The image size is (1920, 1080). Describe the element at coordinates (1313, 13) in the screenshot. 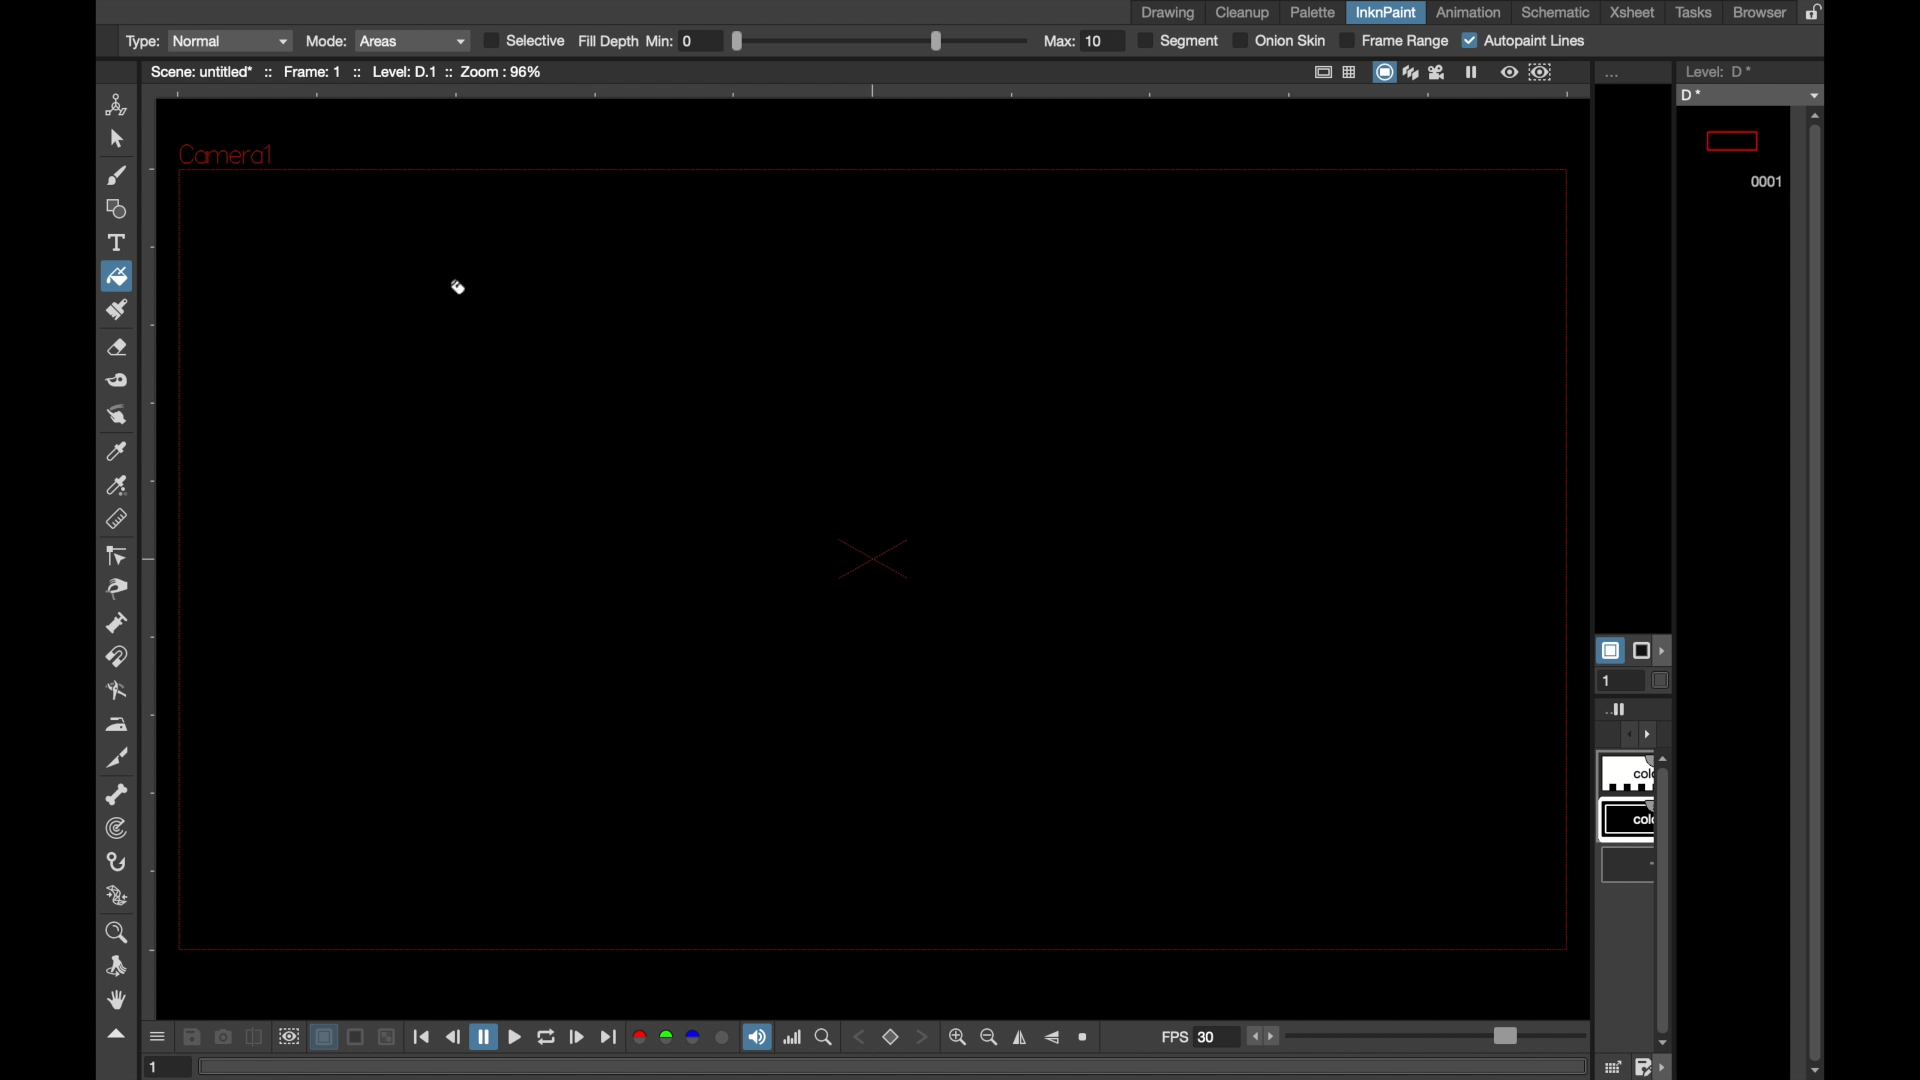

I see `palette` at that location.